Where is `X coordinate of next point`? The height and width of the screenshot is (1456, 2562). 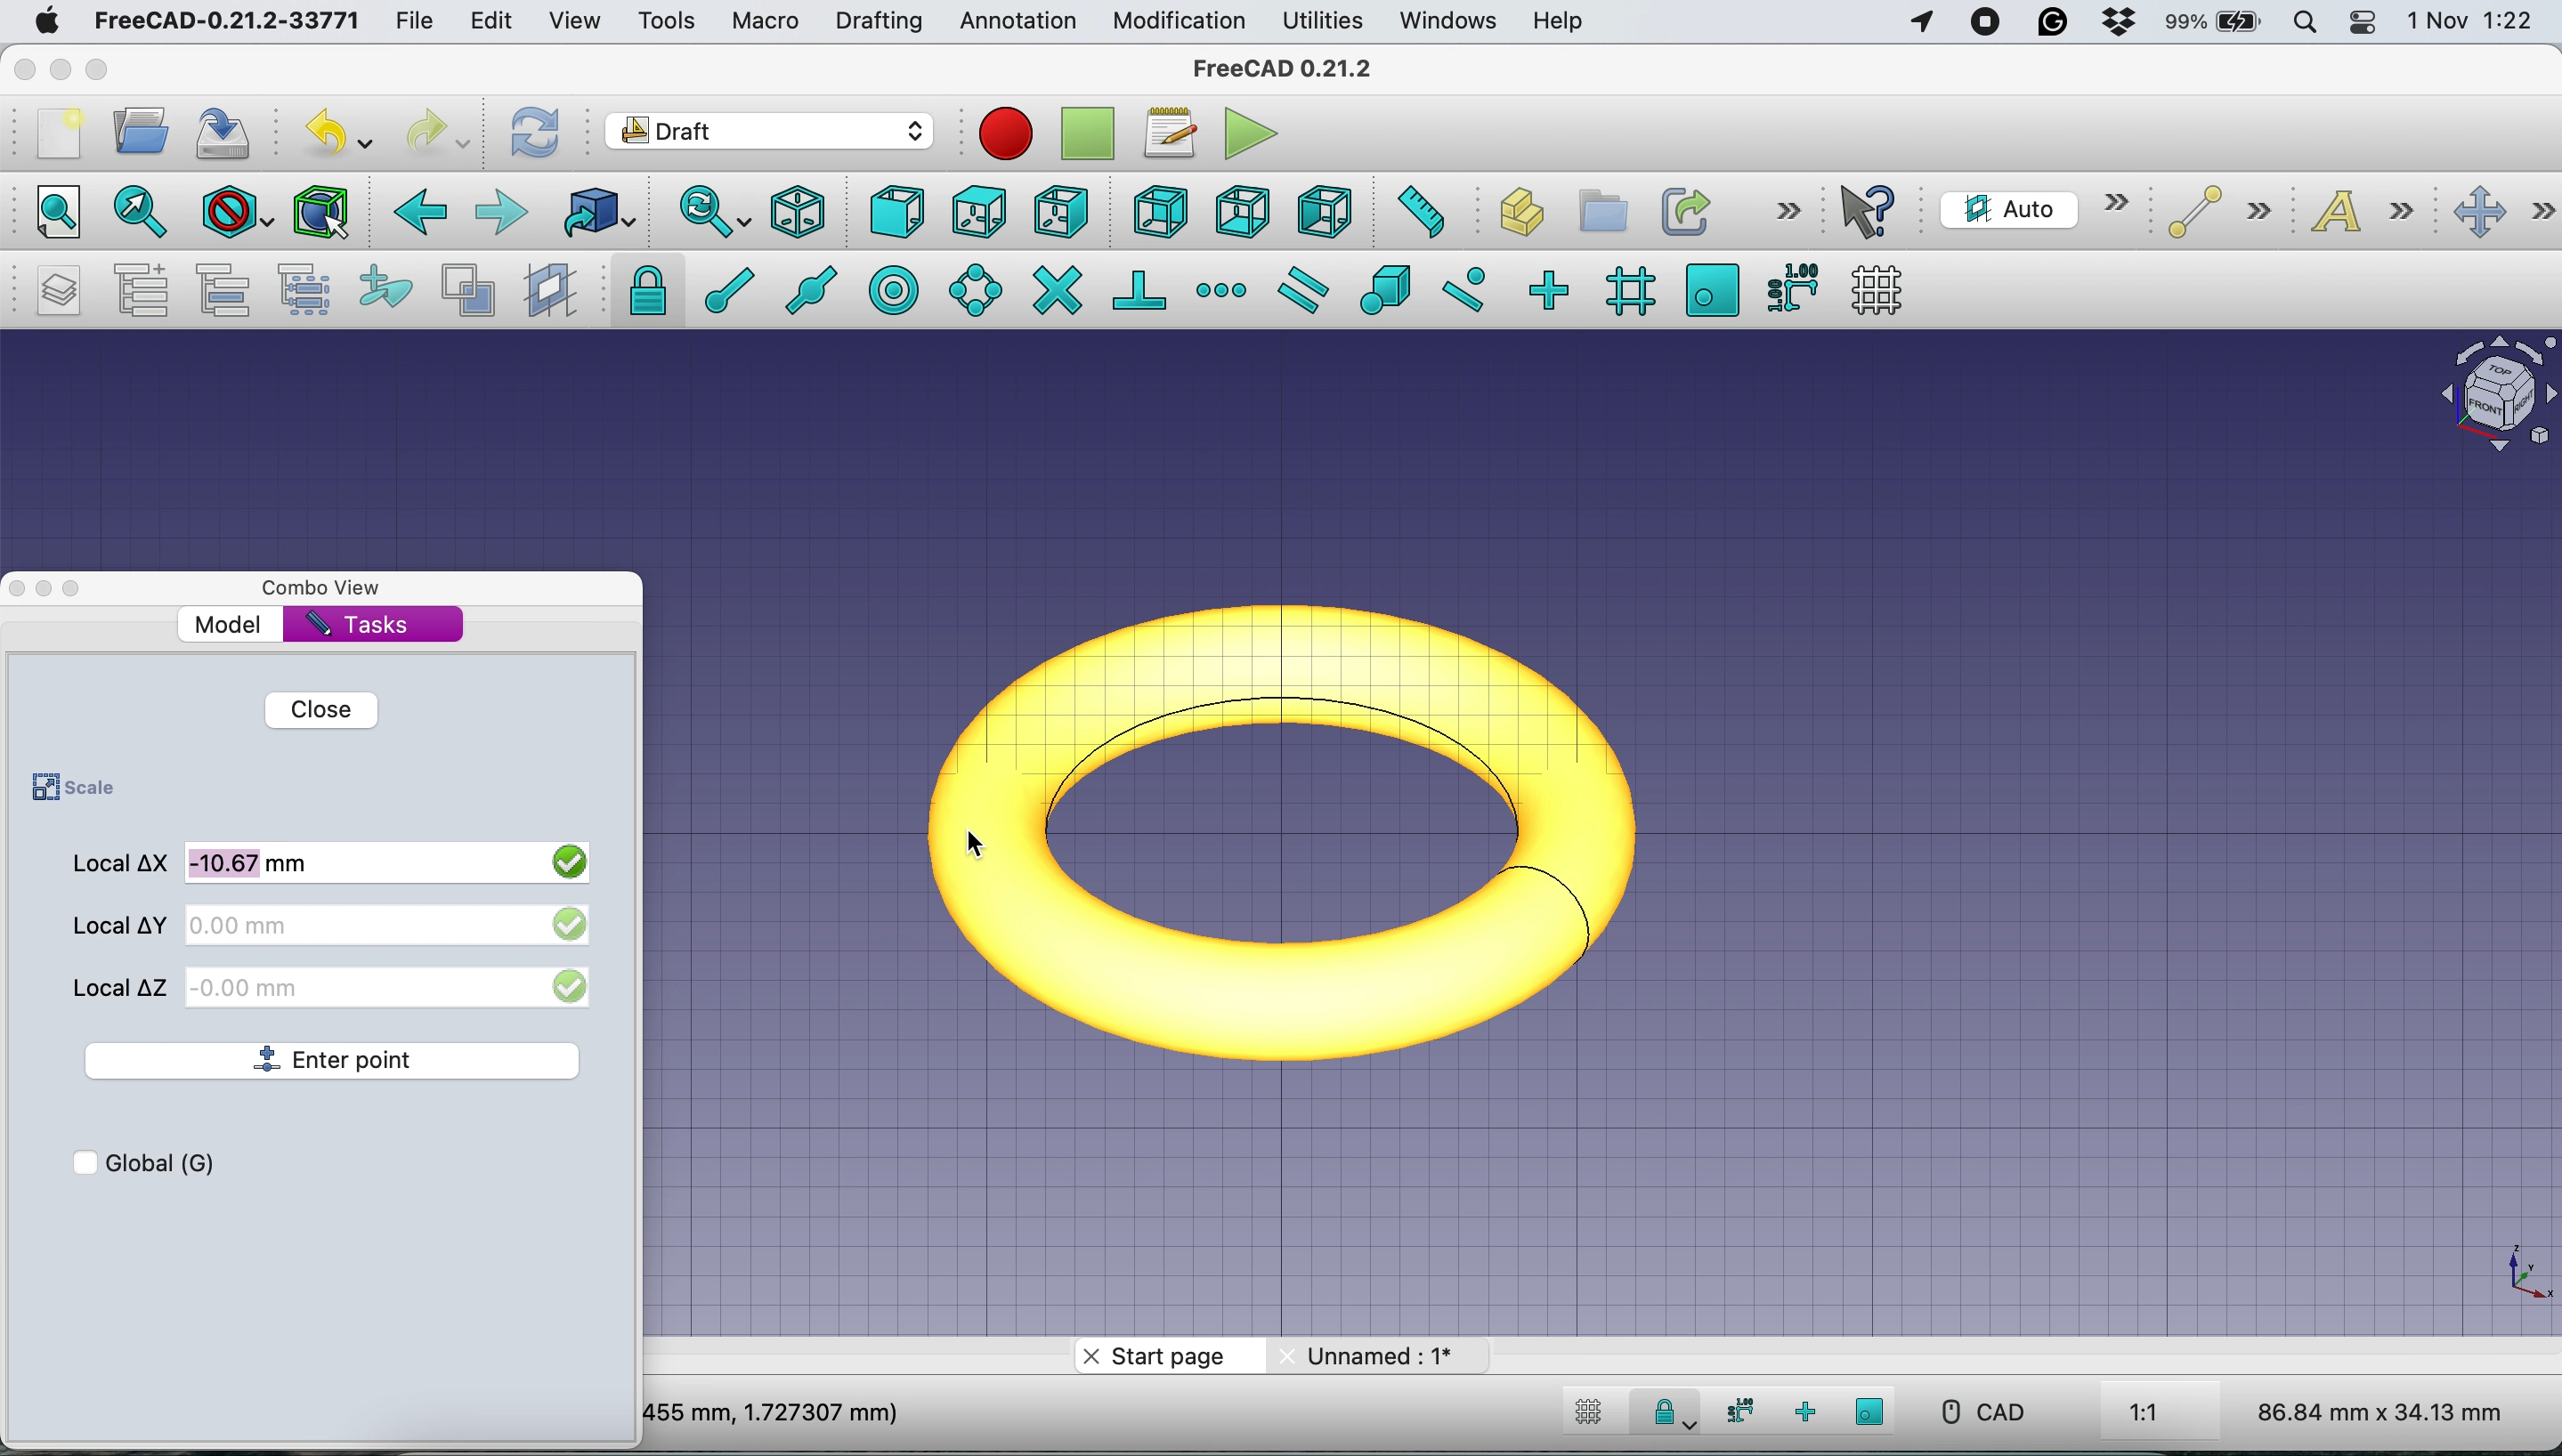 X coordinate of next point is located at coordinates (392, 860).